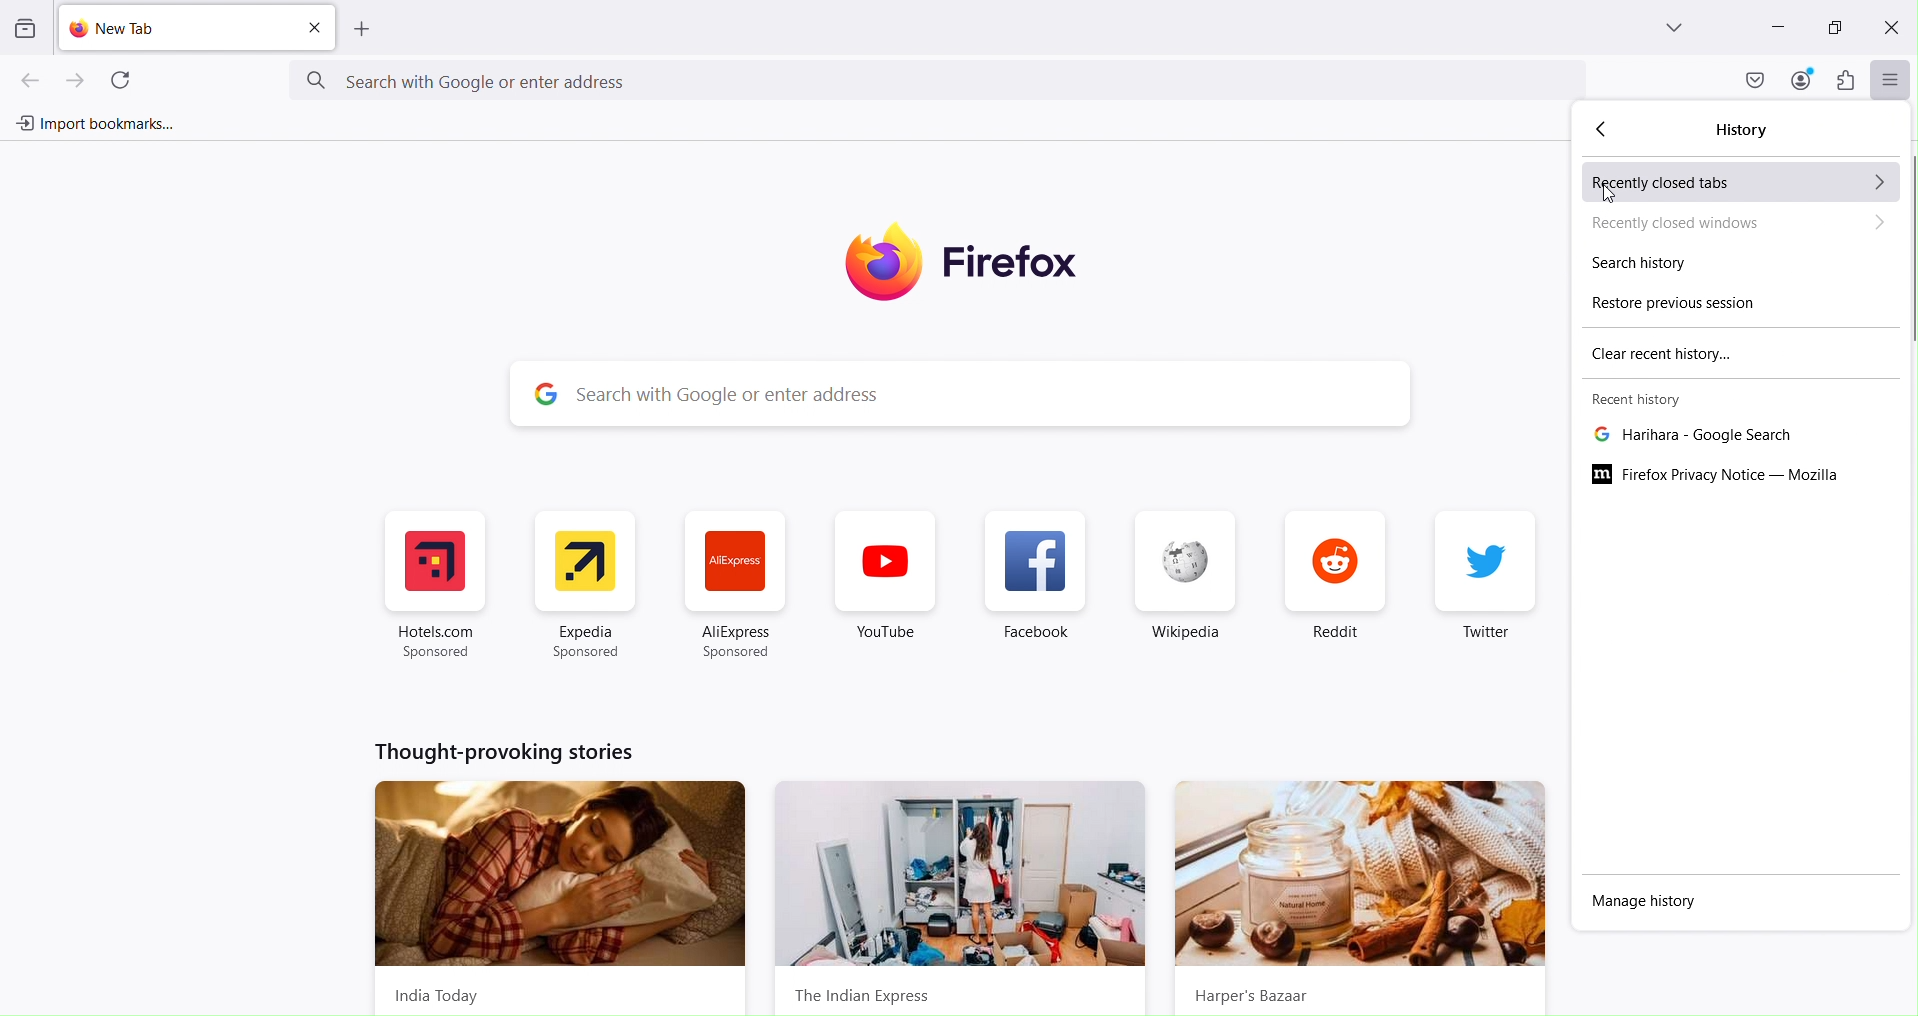 The height and width of the screenshot is (1016, 1918). I want to click on Hotel.com Shortcut, so click(439, 586).